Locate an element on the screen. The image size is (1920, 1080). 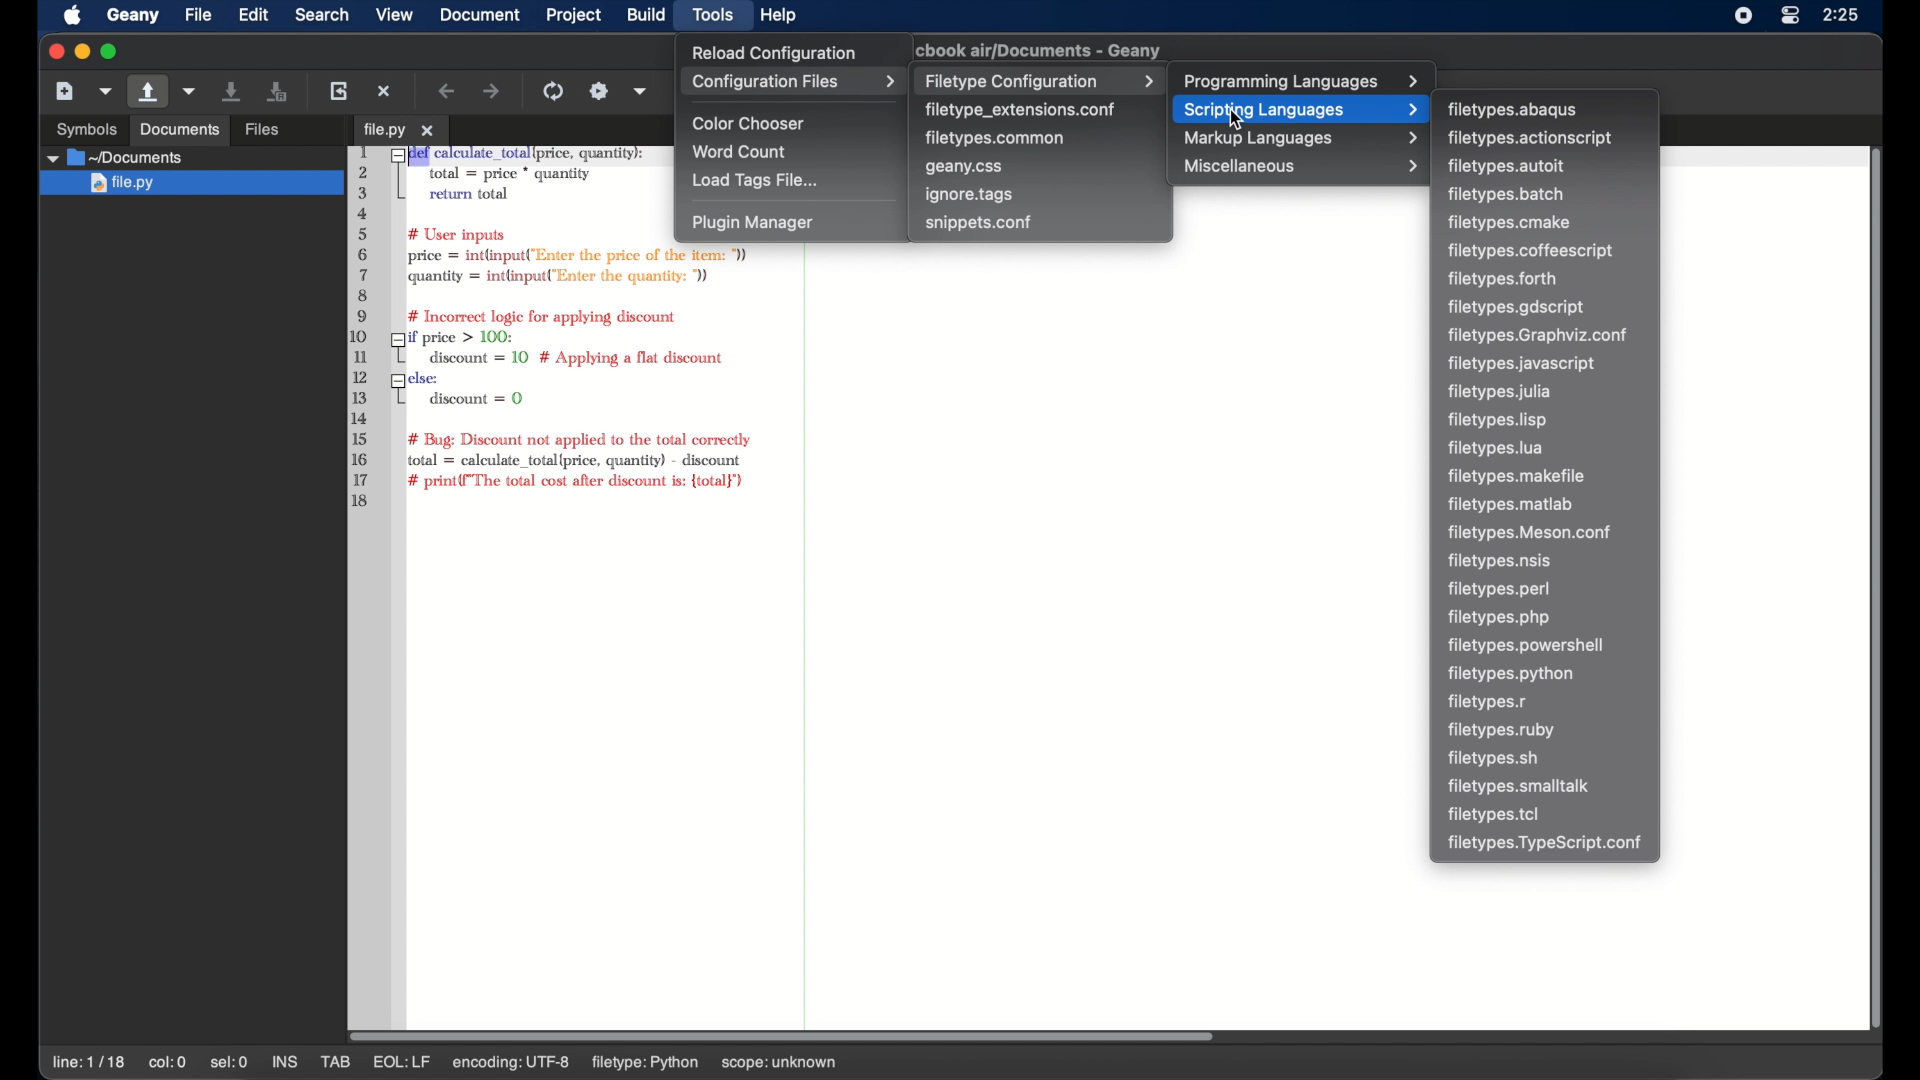
reload configuration is located at coordinates (772, 52).